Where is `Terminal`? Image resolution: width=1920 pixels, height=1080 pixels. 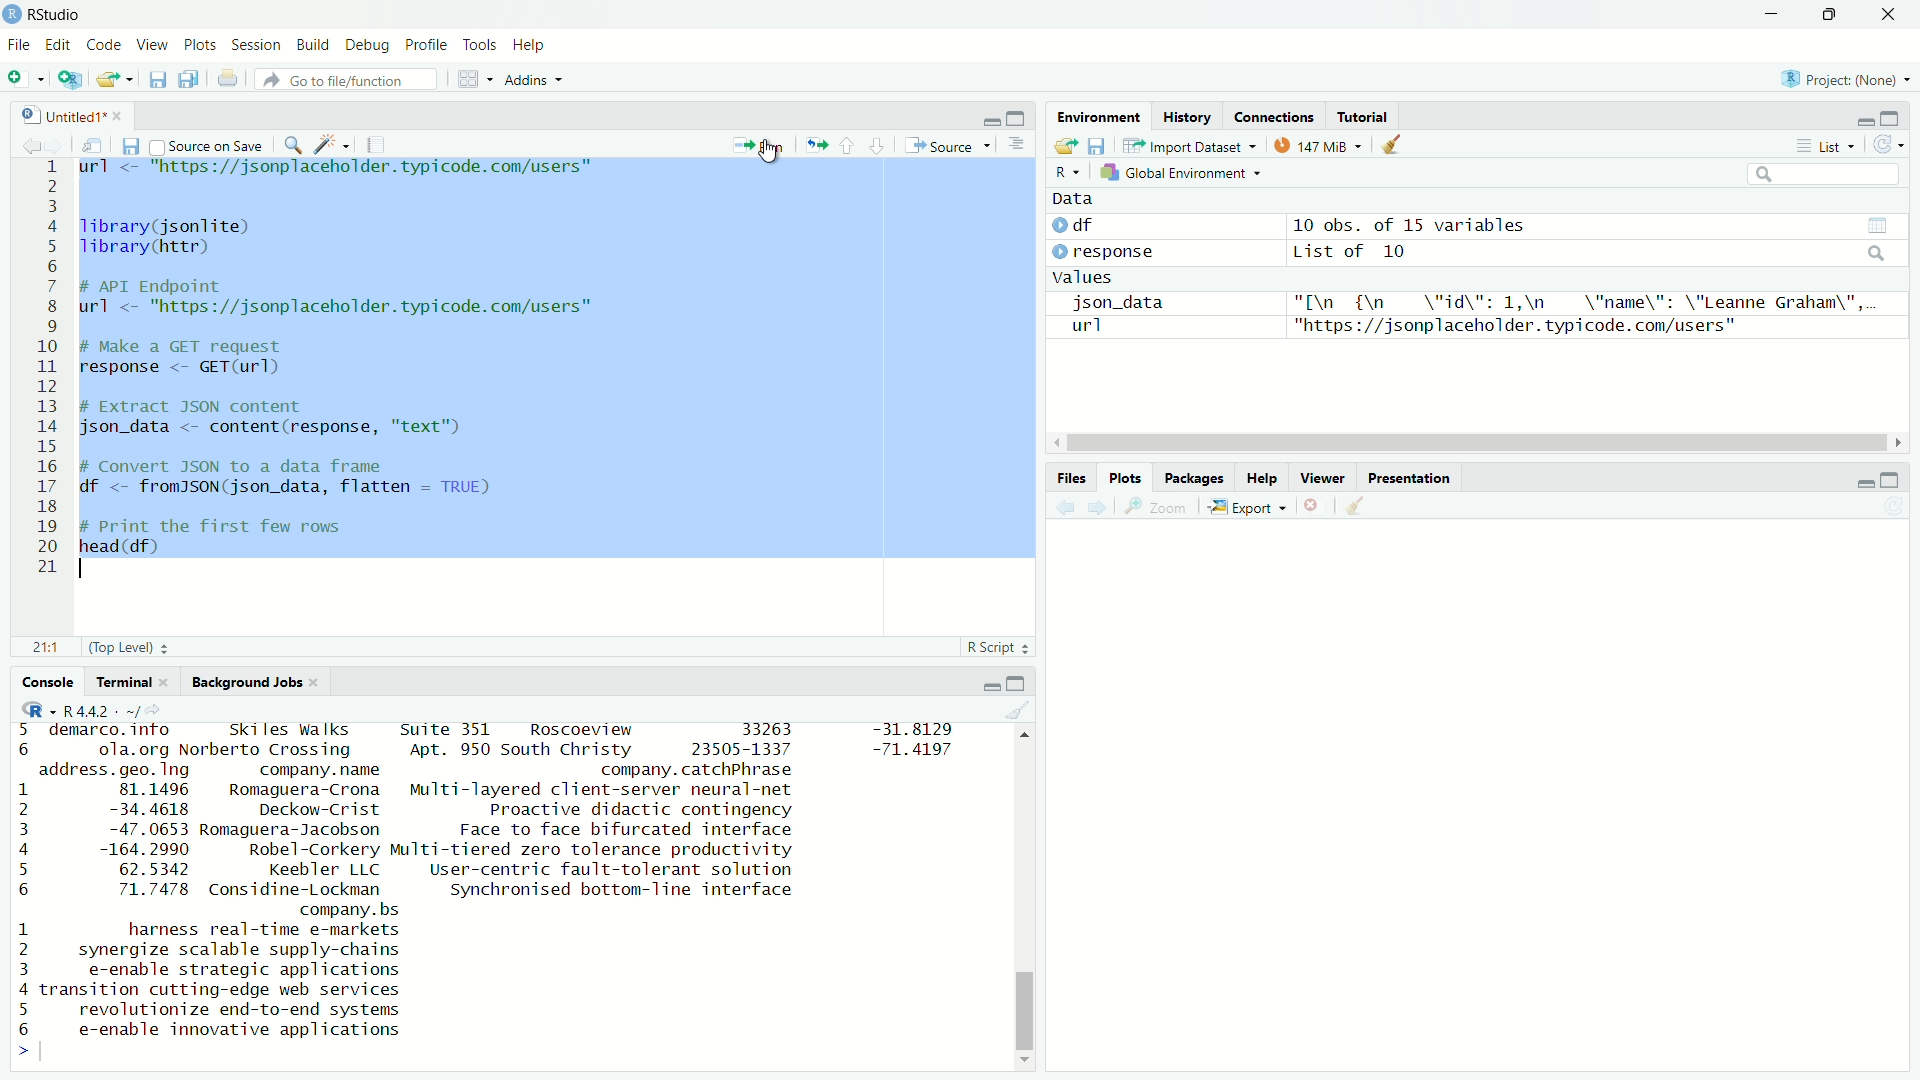
Terminal is located at coordinates (134, 683).